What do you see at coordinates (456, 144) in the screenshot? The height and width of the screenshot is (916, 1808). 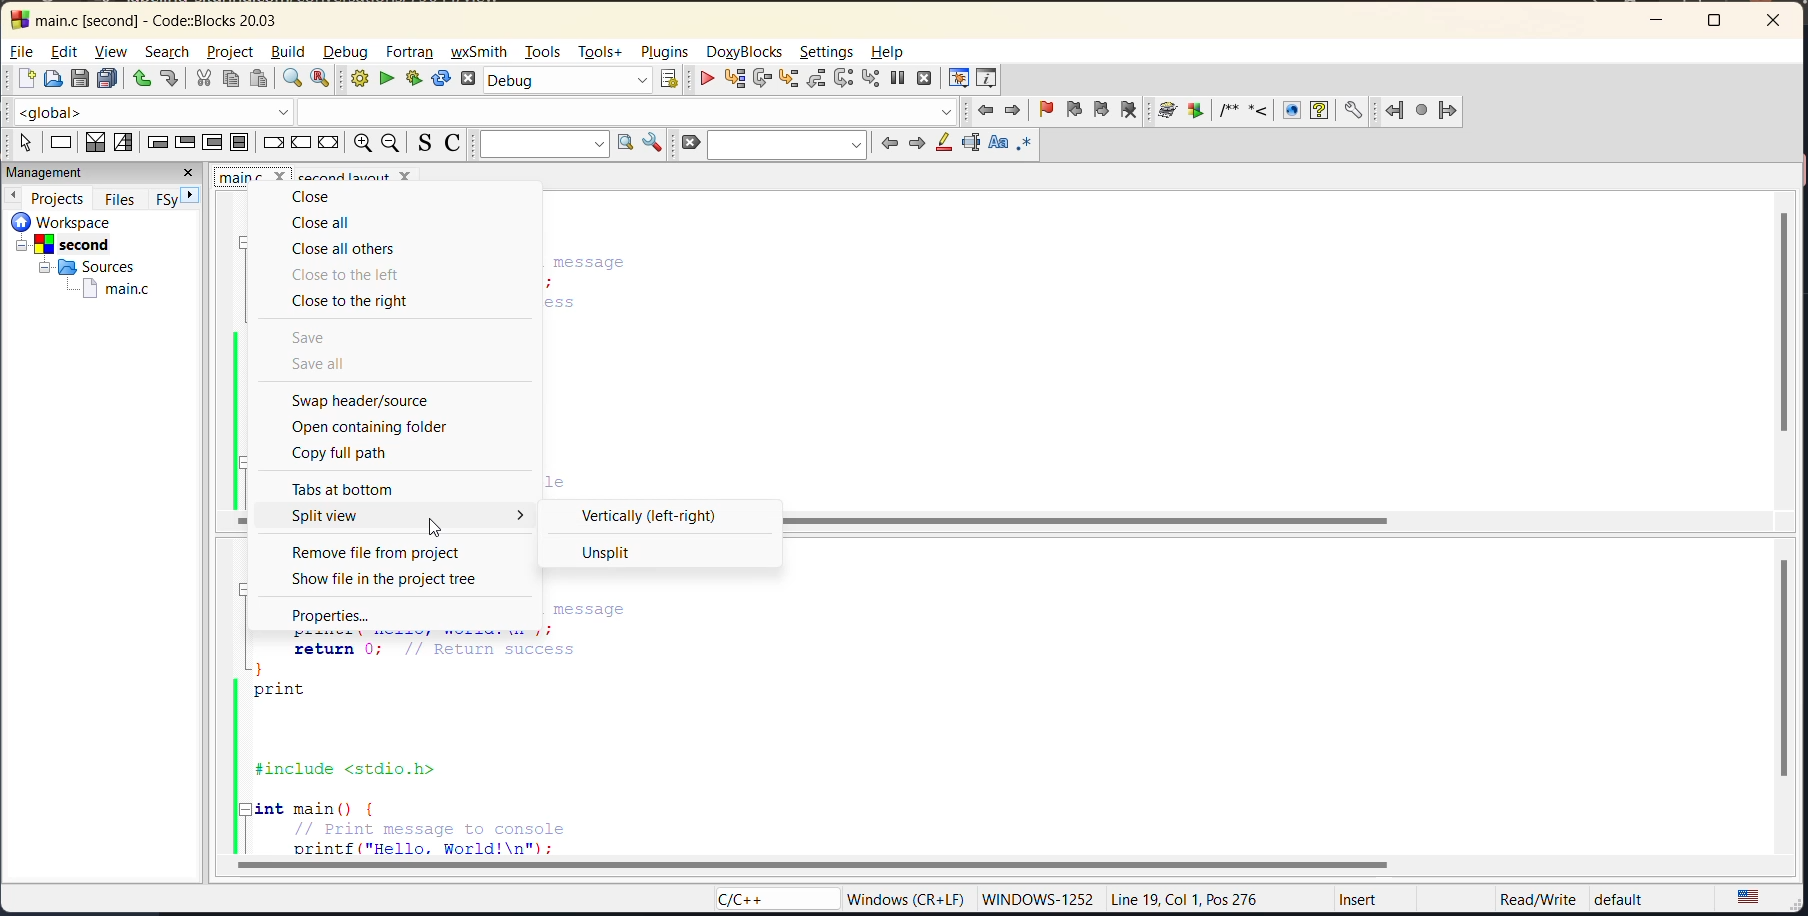 I see `toggle comments` at bounding box center [456, 144].